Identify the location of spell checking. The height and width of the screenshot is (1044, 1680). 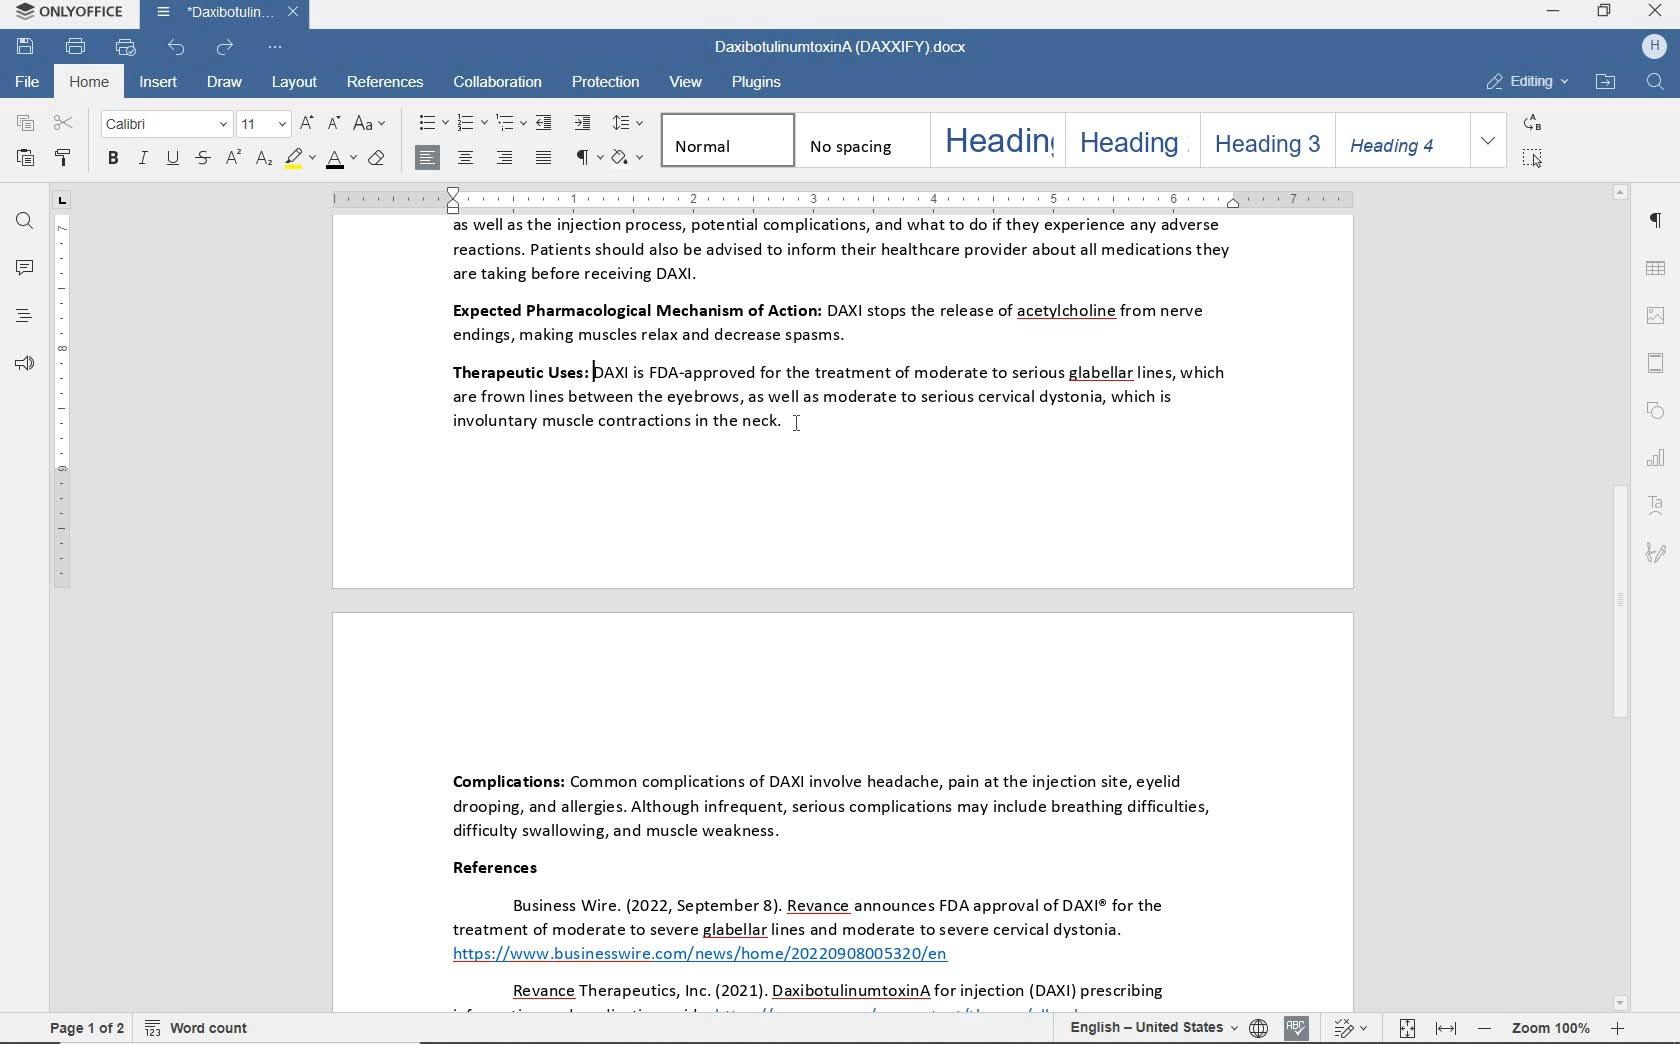
(1296, 1027).